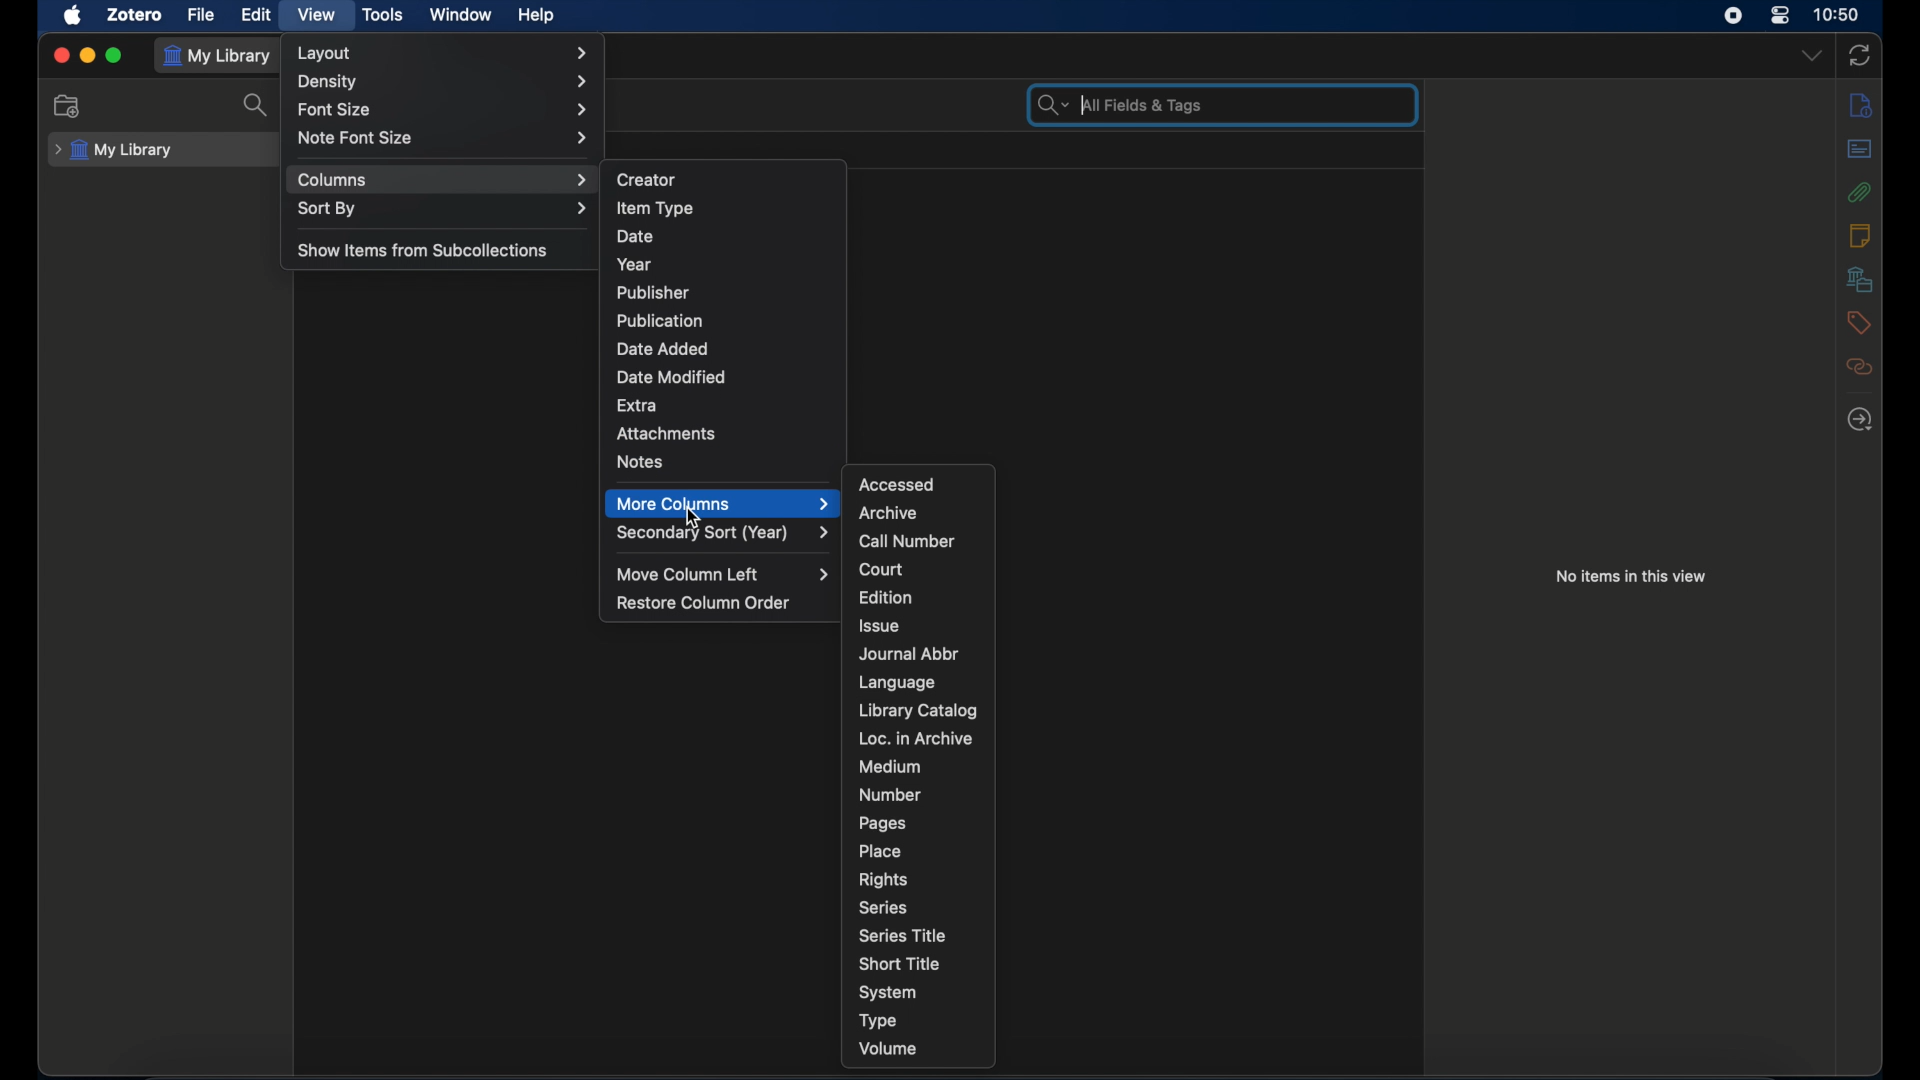 Image resolution: width=1920 pixels, height=1080 pixels. Describe the element at coordinates (878, 1021) in the screenshot. I see `type` at that location.